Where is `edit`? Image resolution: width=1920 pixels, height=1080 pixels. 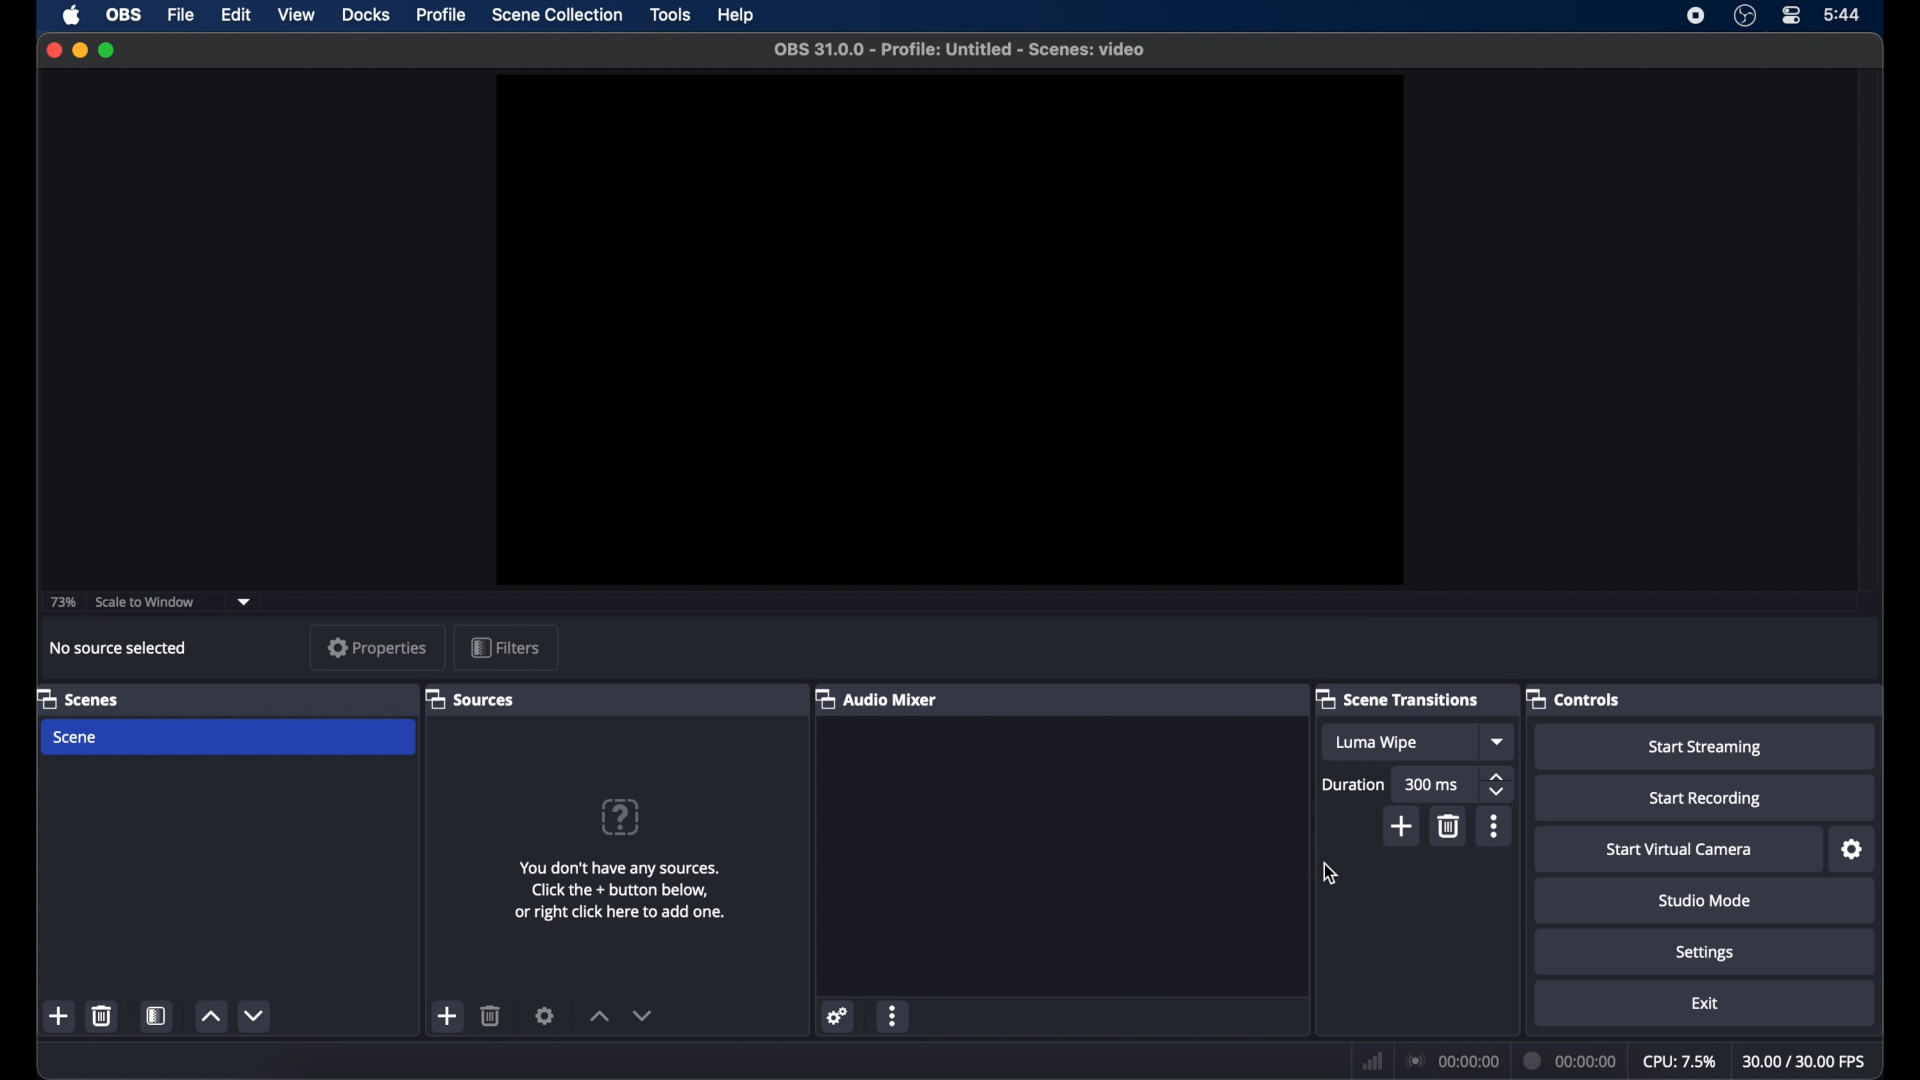
edit is located at coordinates (236, 16).